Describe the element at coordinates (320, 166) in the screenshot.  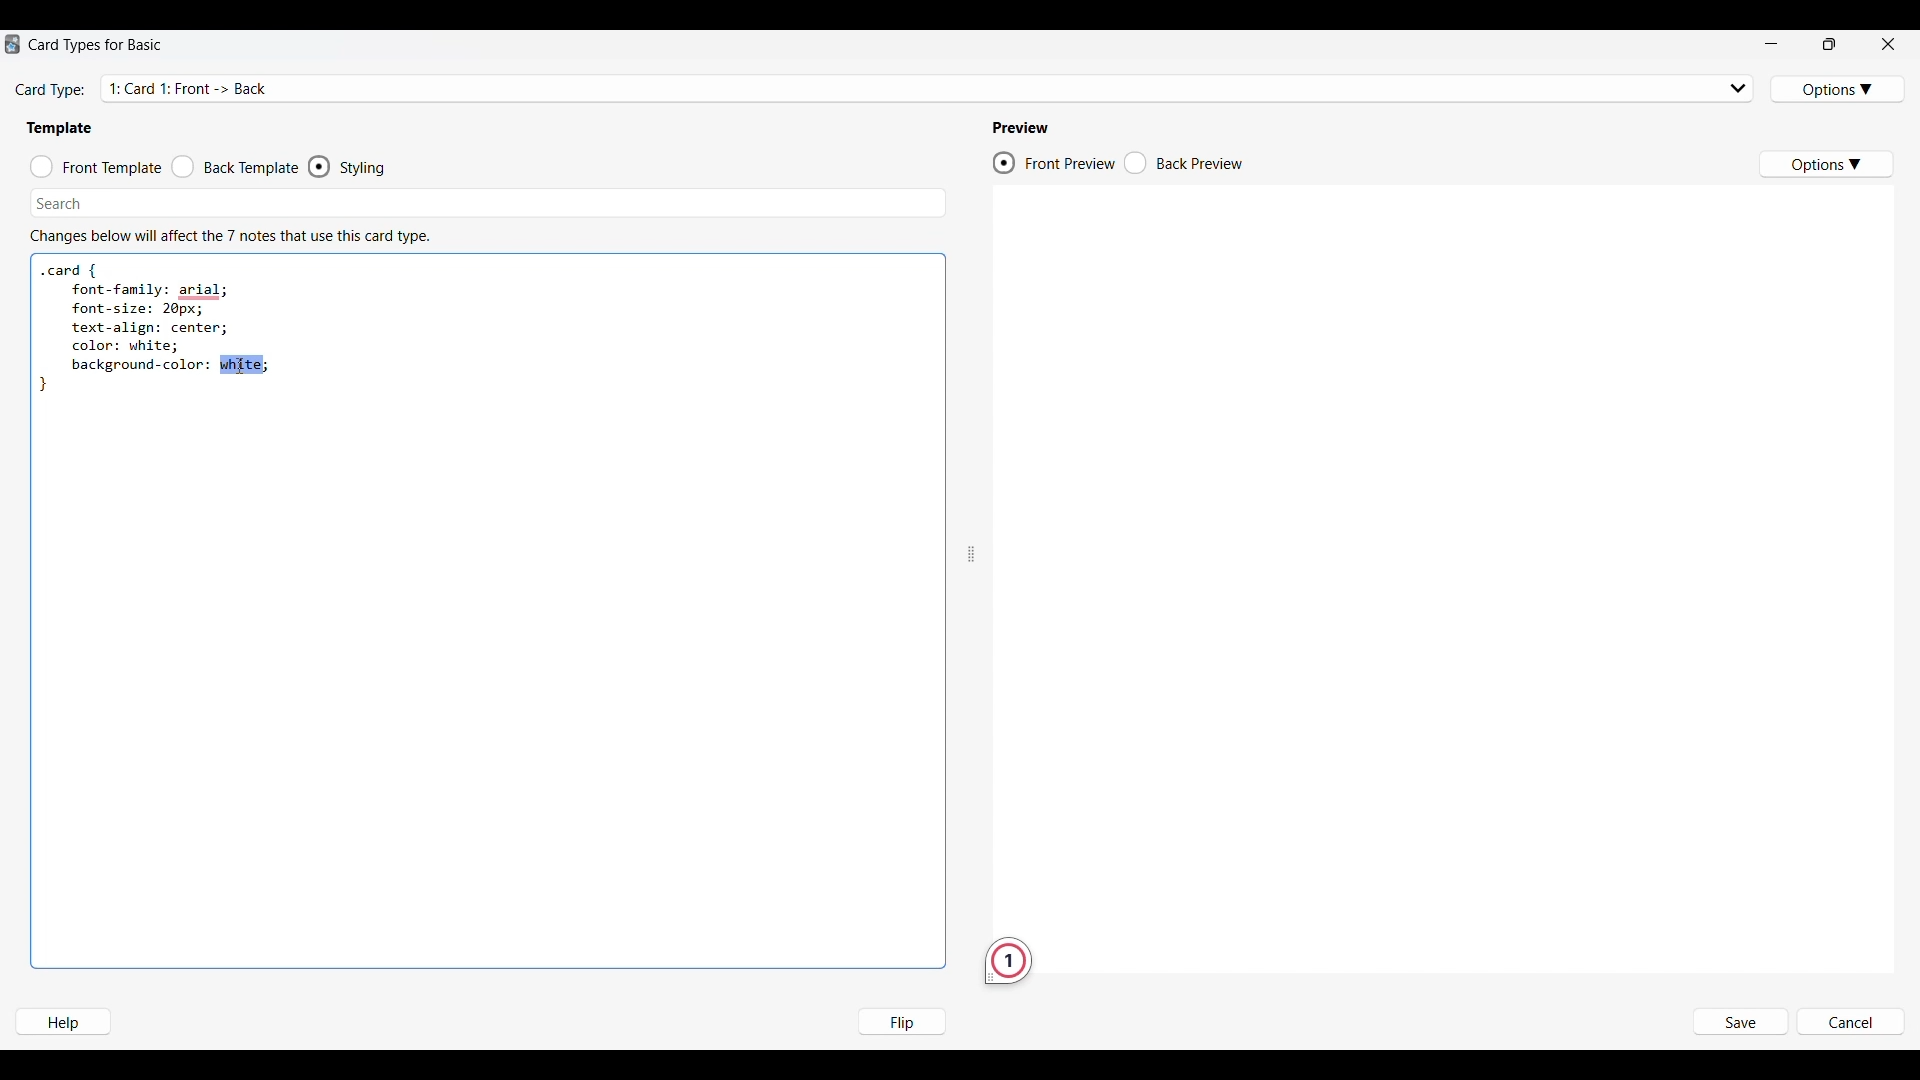
I see `Styling selected` at that location.